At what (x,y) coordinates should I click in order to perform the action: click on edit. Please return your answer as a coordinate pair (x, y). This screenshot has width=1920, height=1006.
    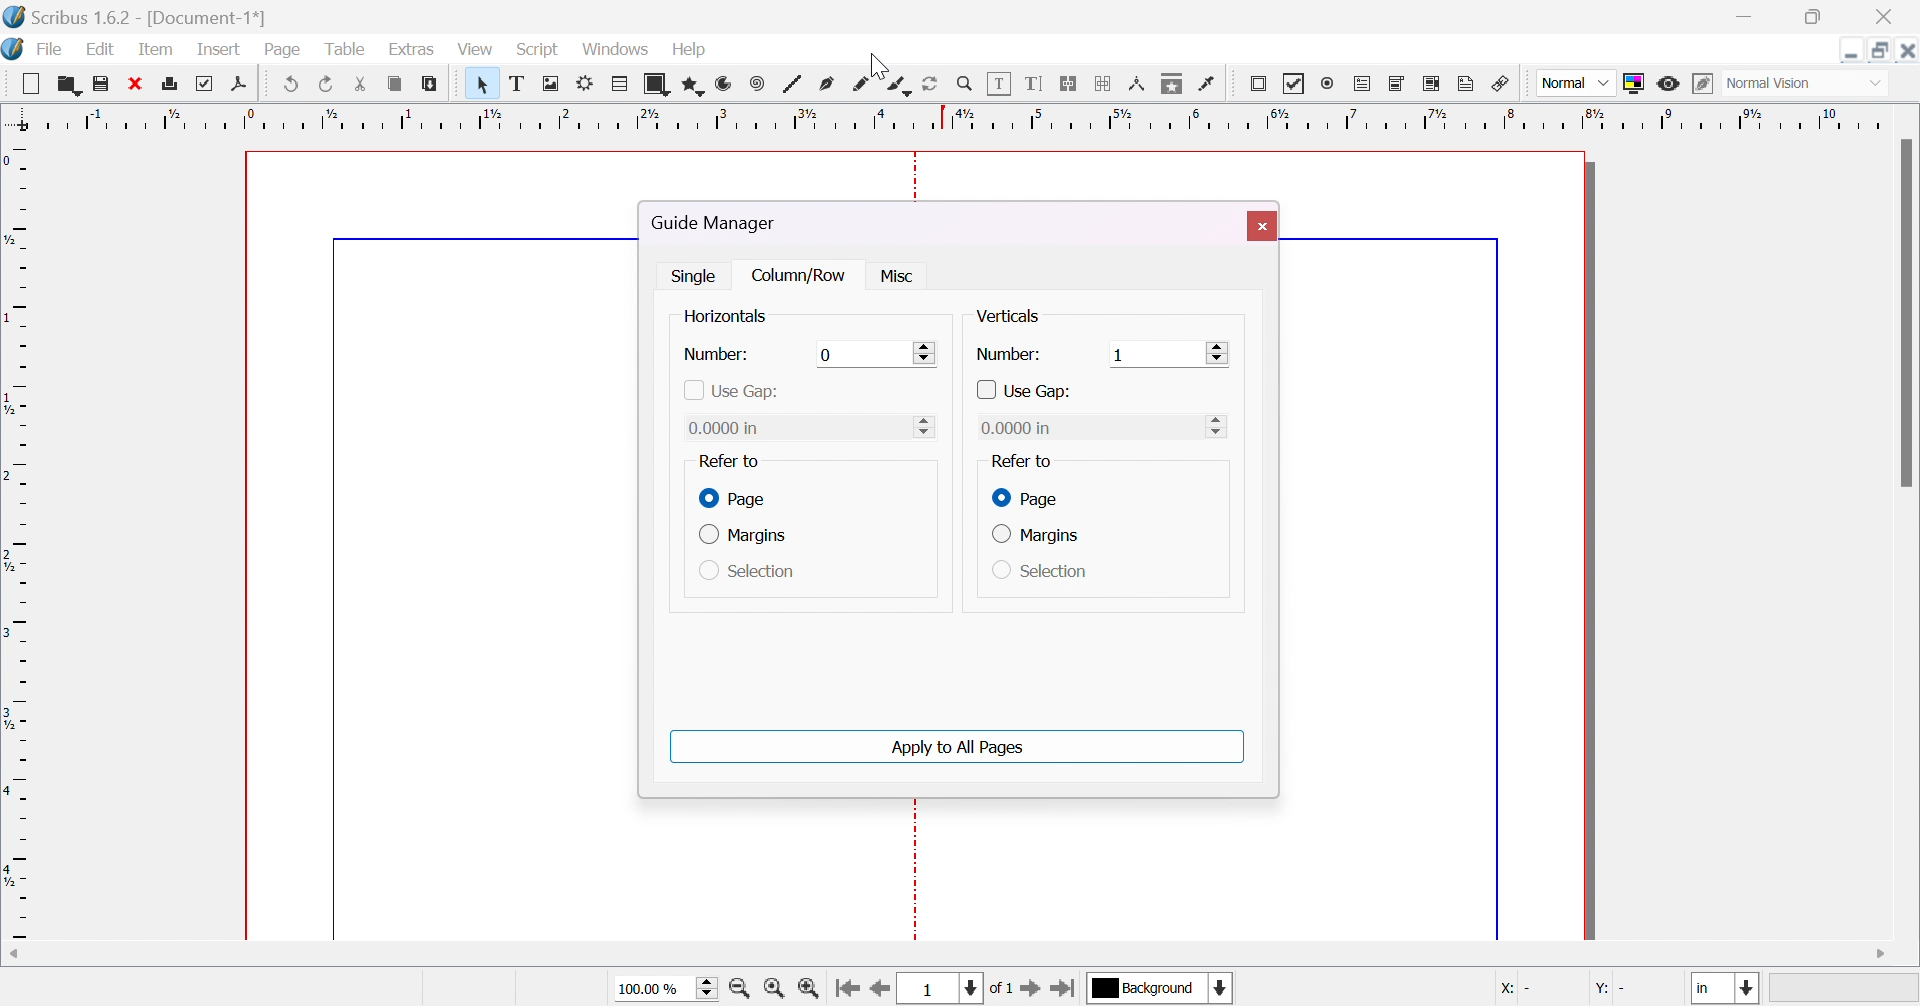
    Looking at the image, I should click on (100, 49).